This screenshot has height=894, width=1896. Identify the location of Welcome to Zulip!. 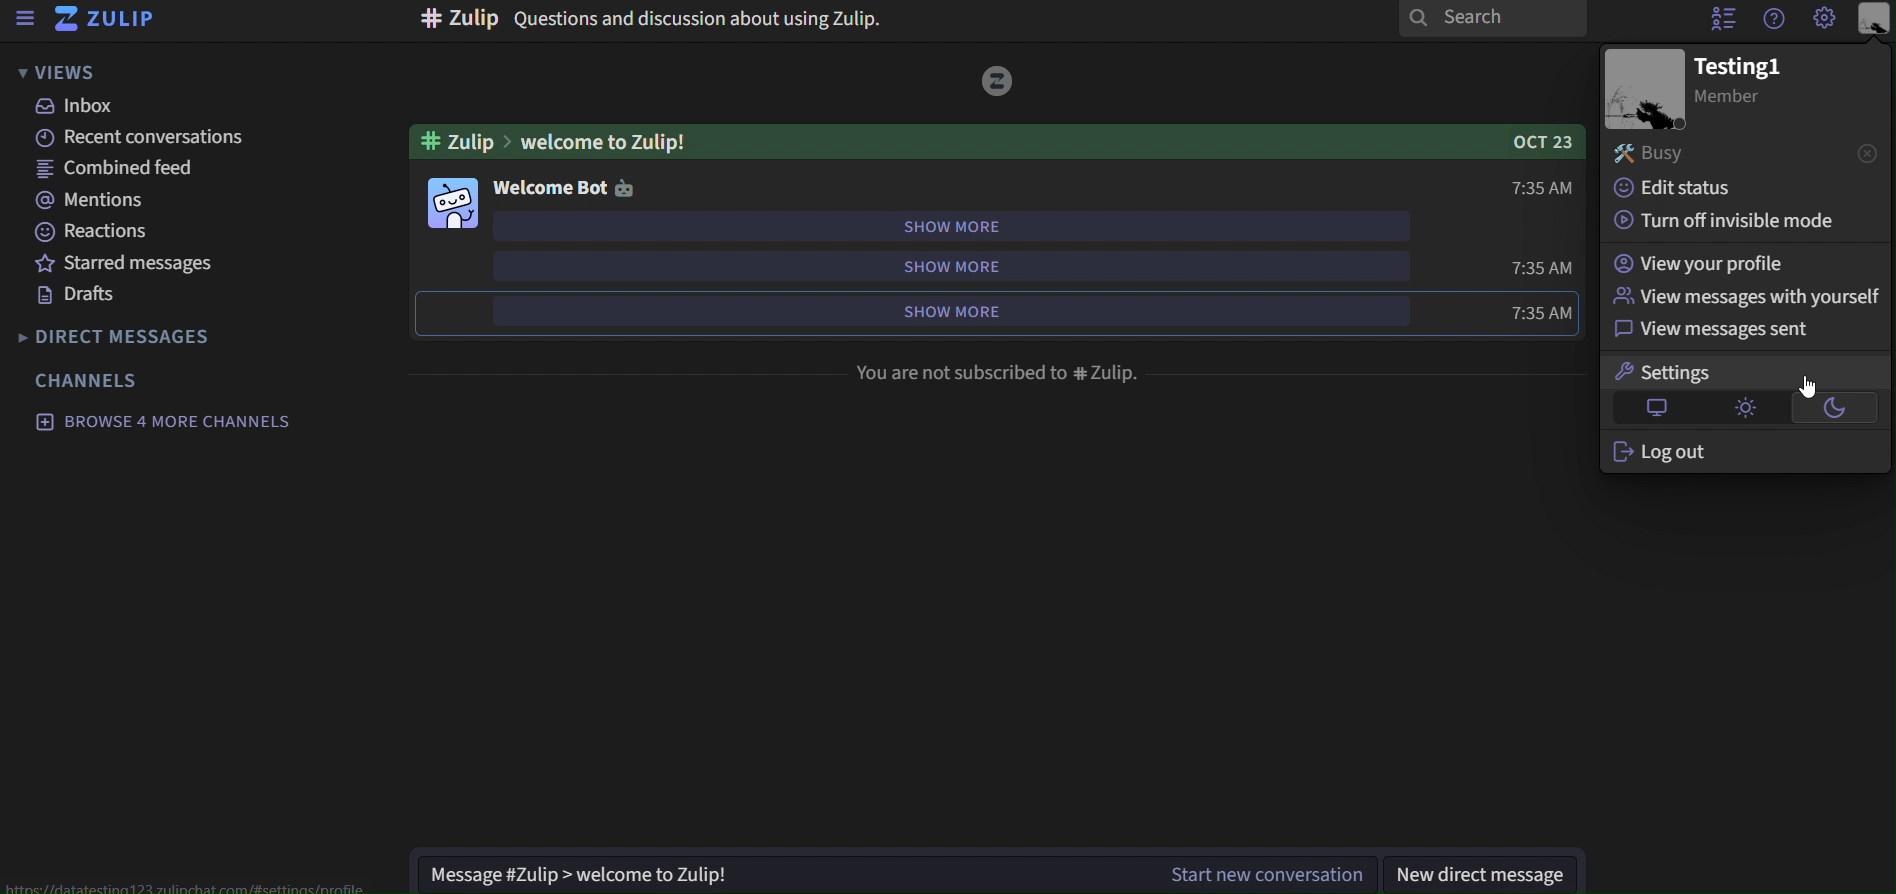
(997, 142).